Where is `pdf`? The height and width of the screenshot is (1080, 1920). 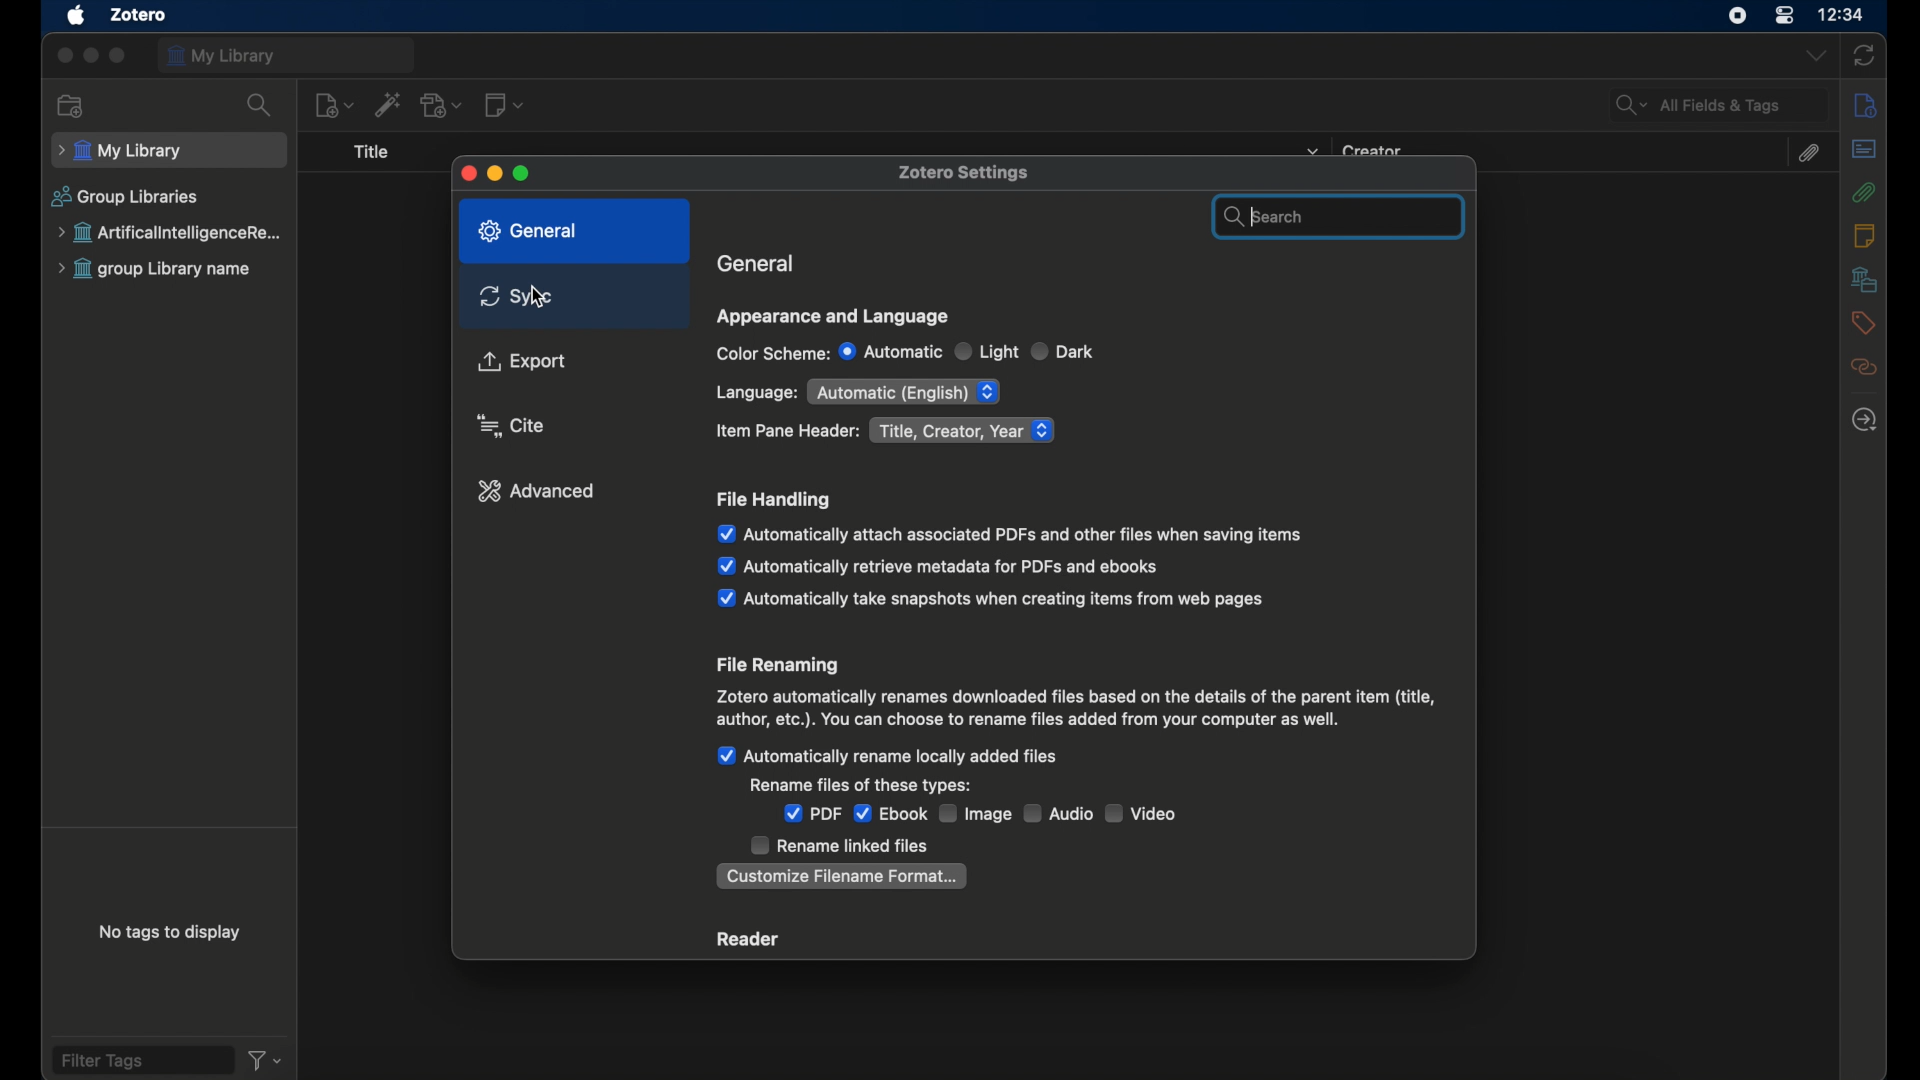 pdf is located at coordinates (810, 813).